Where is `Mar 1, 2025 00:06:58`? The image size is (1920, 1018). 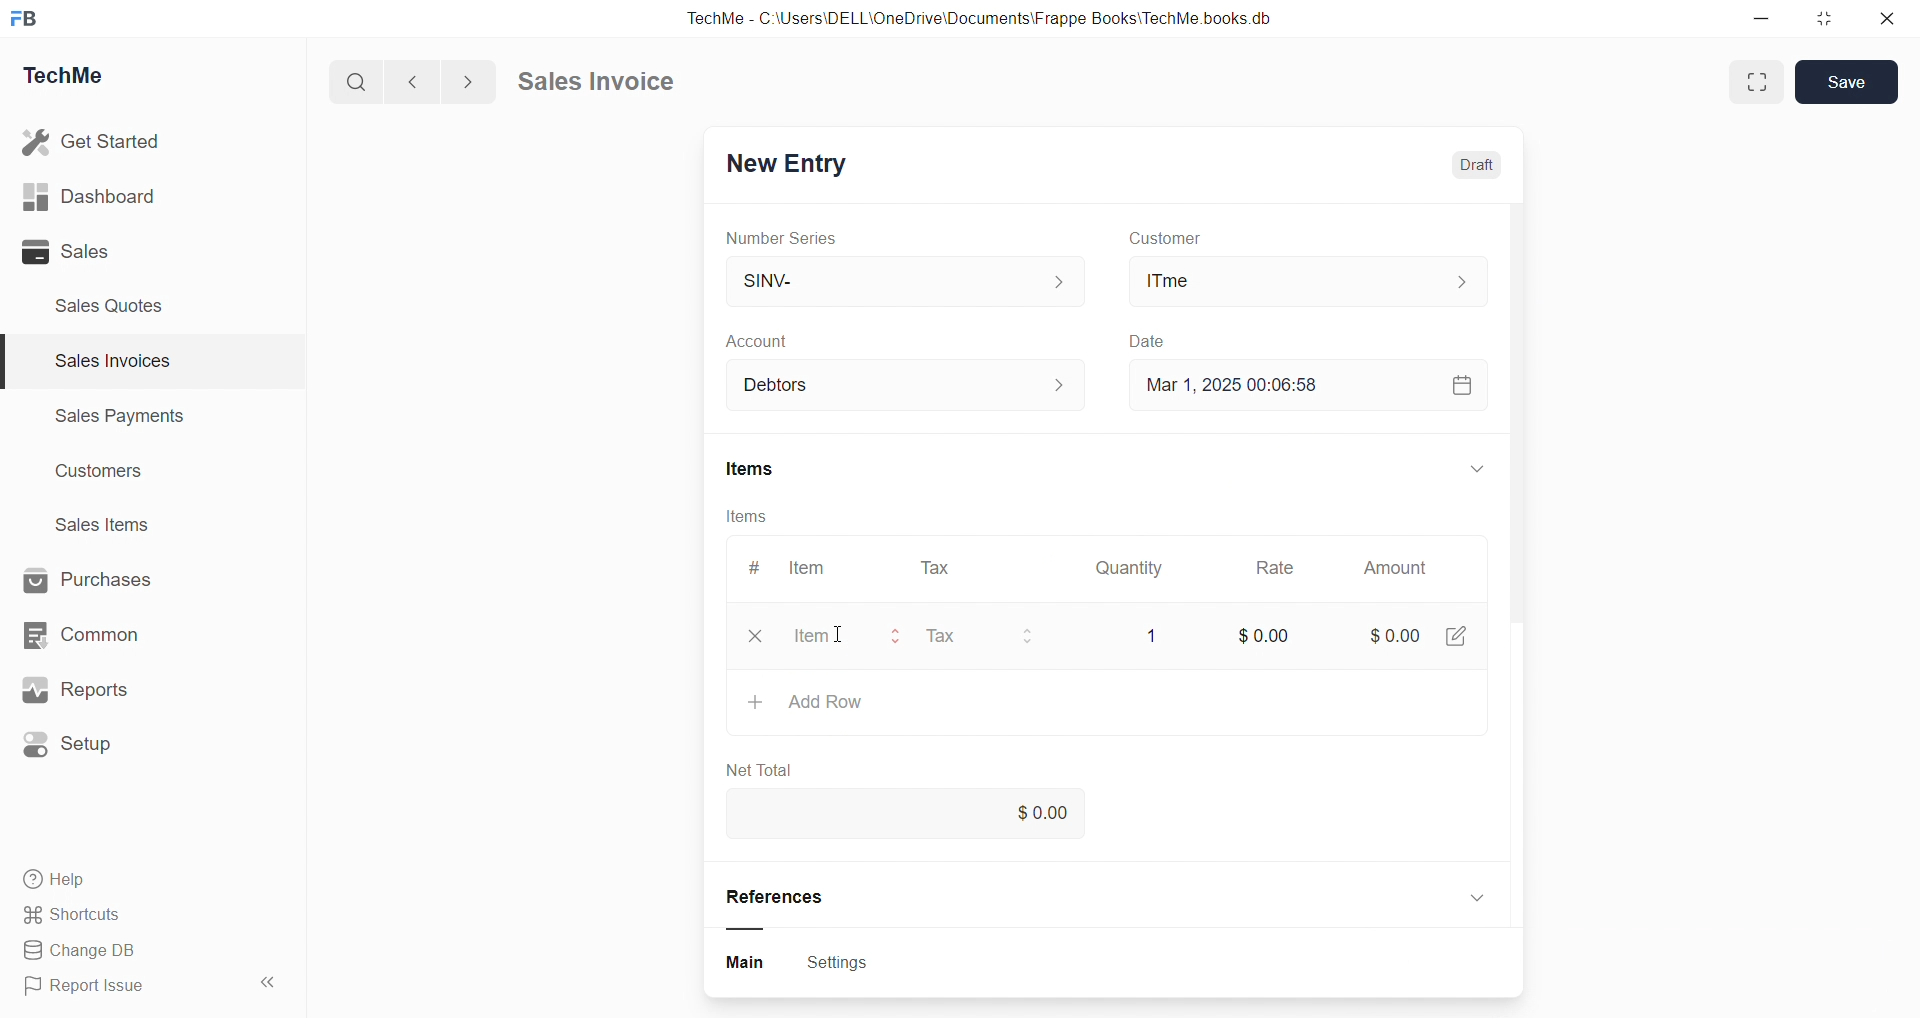
Mar 1, 2025 00:06:58 is located at coordinates (1244, 383).